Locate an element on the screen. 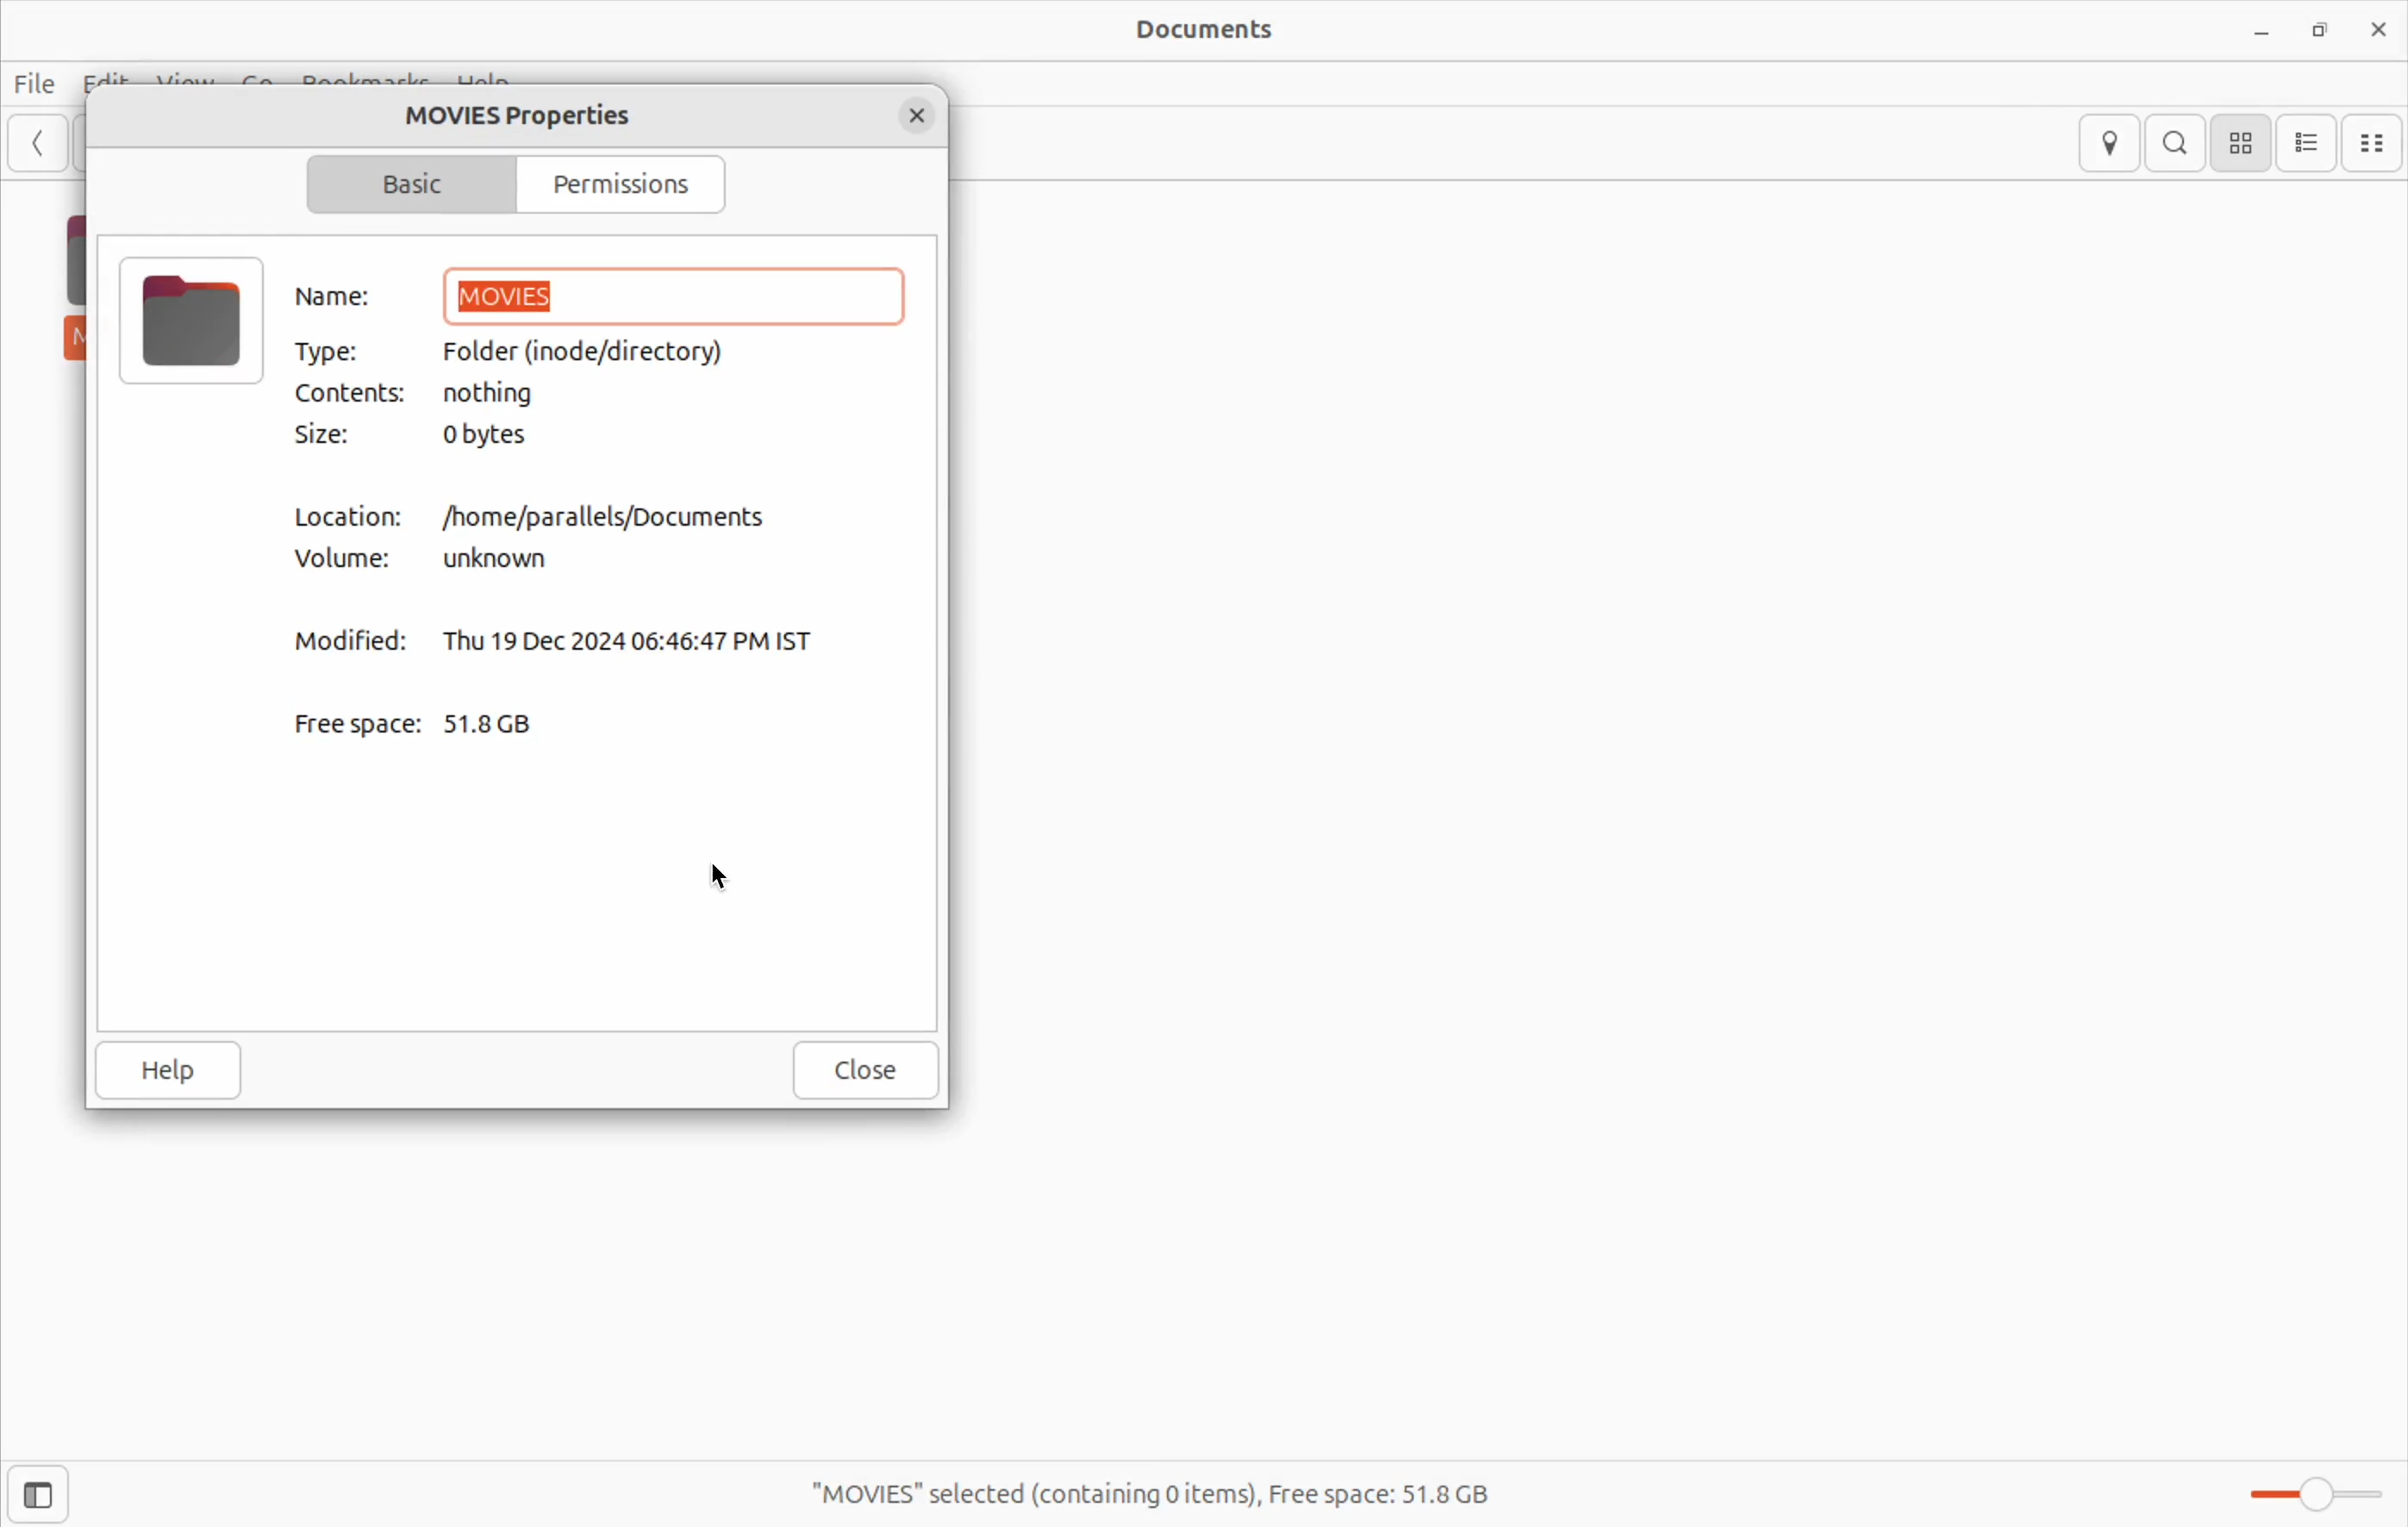 The height and width of the screenshot is (1527, 2408). Zoom is located at coordinates (2307, 1493).